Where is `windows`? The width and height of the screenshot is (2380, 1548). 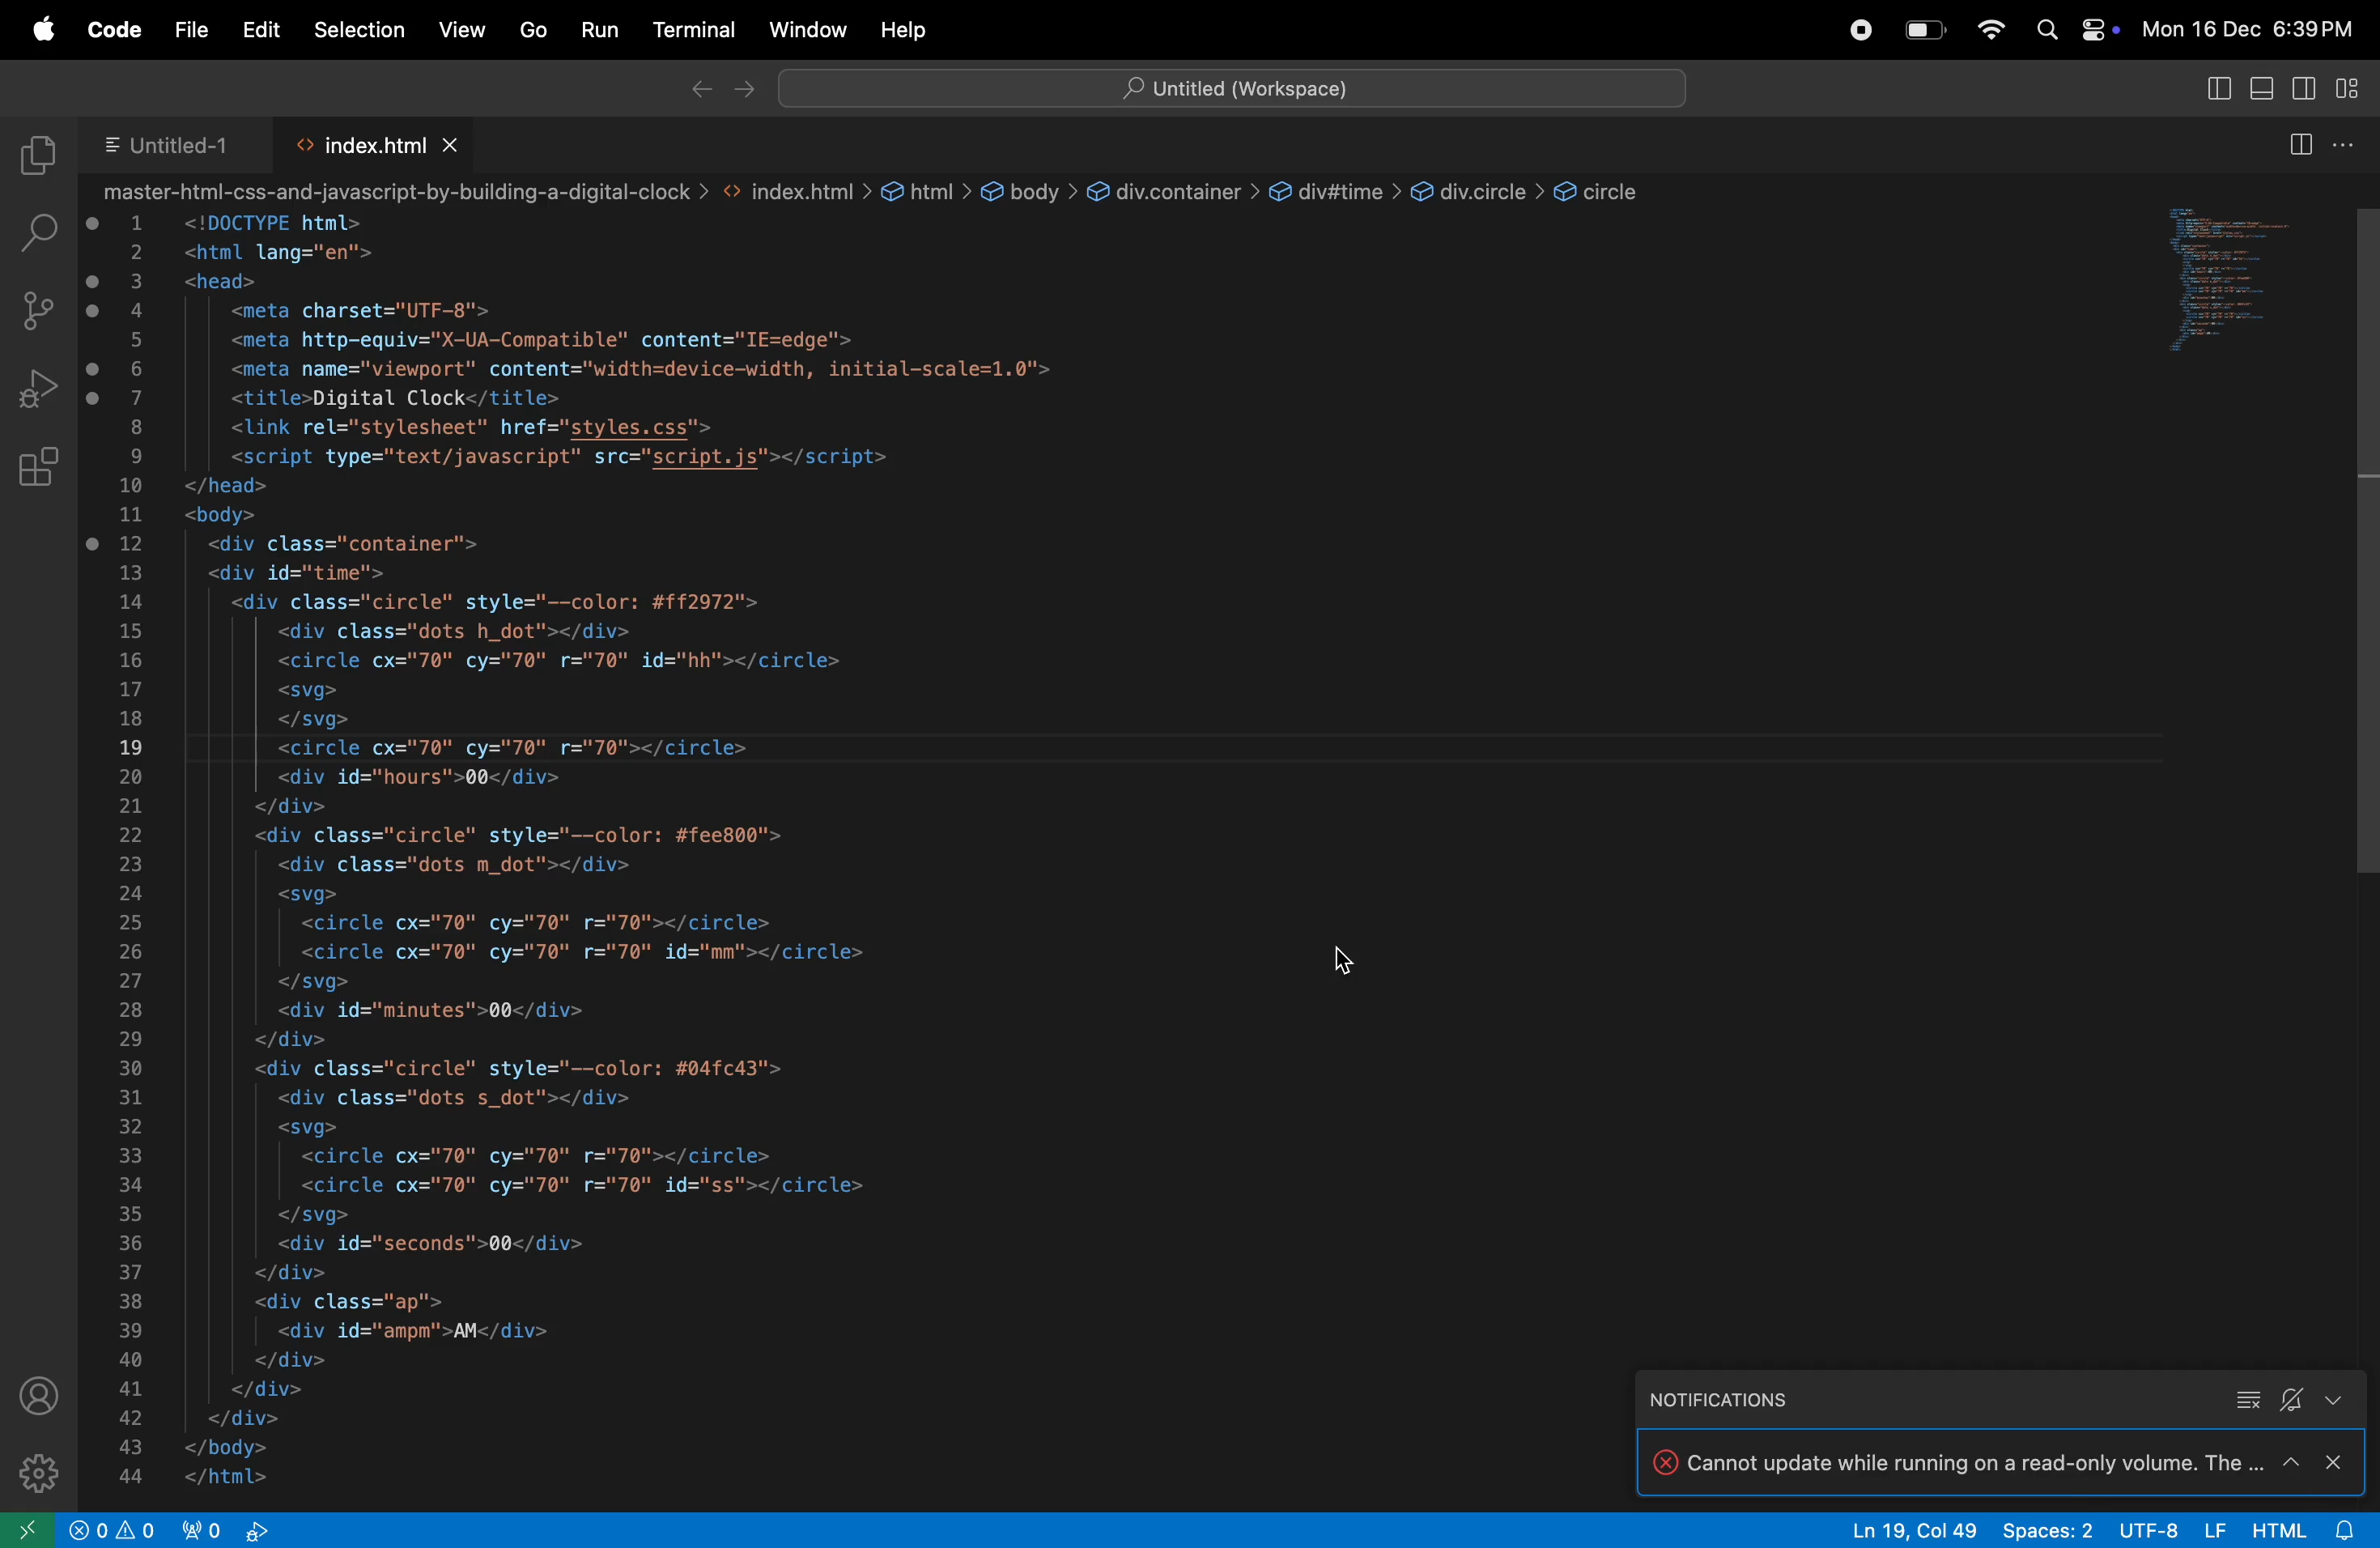
windows is located at coordinates (808, 30).